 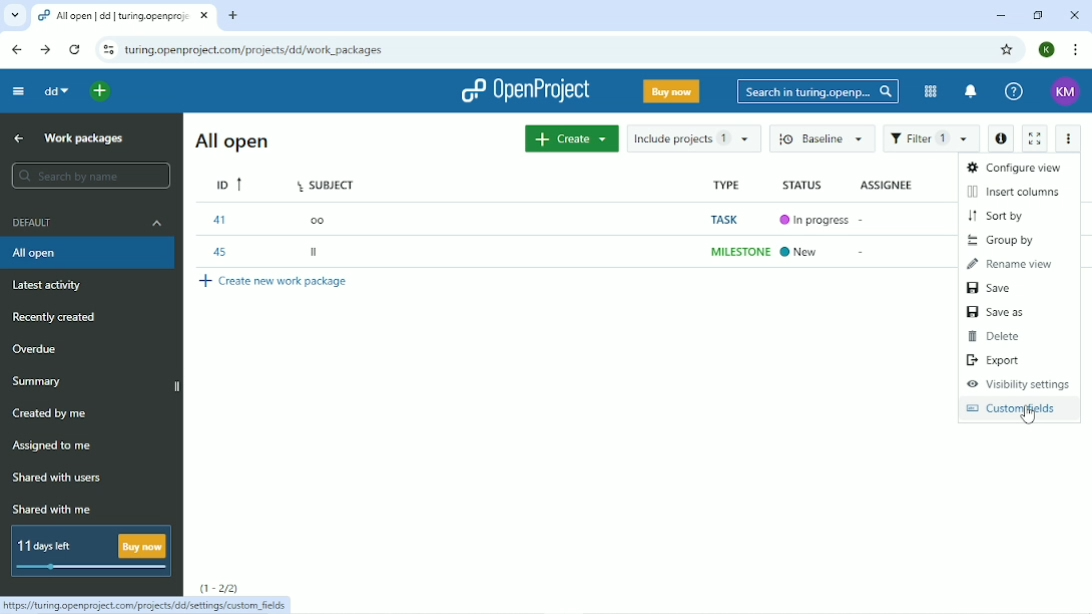 What do you see at coordinates (92, 551) in the screenshot?
I see `11 days left Buy now` at bounding box center [92, 551].